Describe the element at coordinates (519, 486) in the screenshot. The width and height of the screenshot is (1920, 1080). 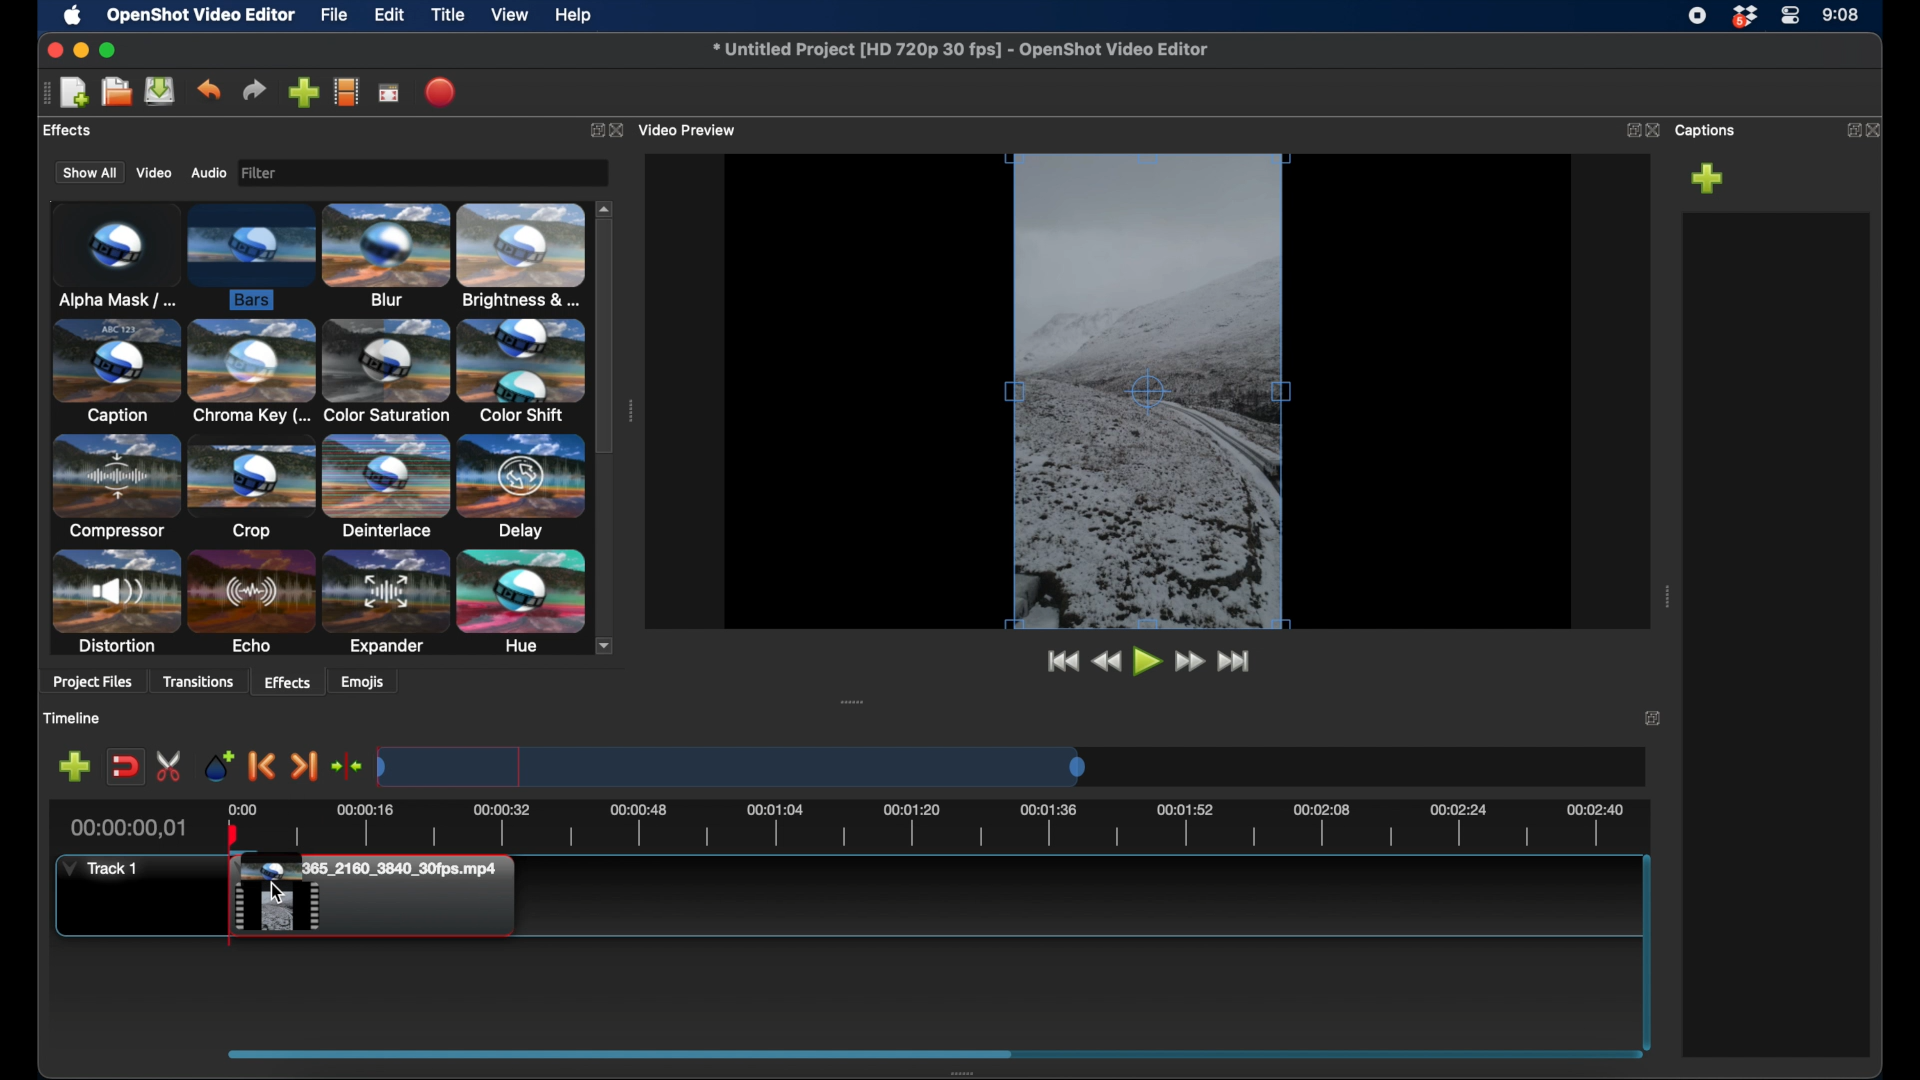
I see `delay` at that location.